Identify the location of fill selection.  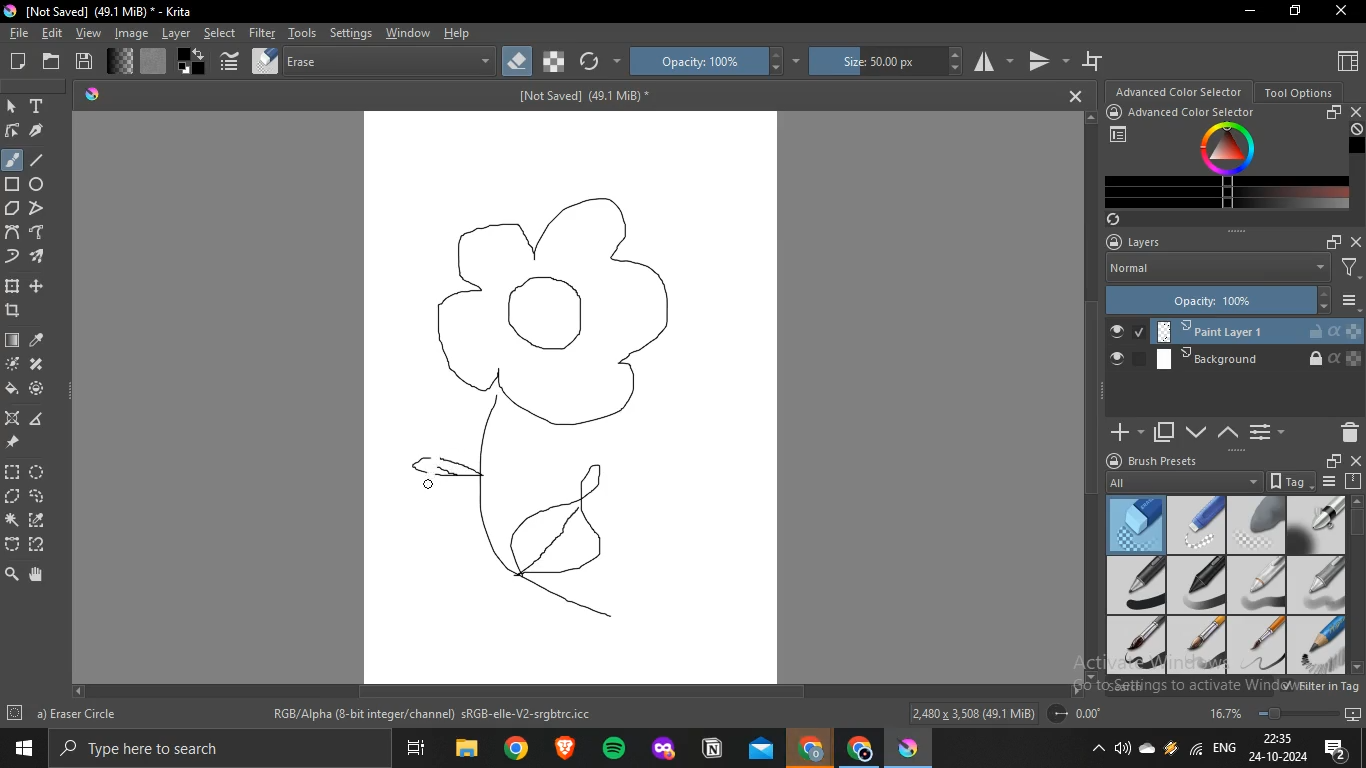
(12, 388).